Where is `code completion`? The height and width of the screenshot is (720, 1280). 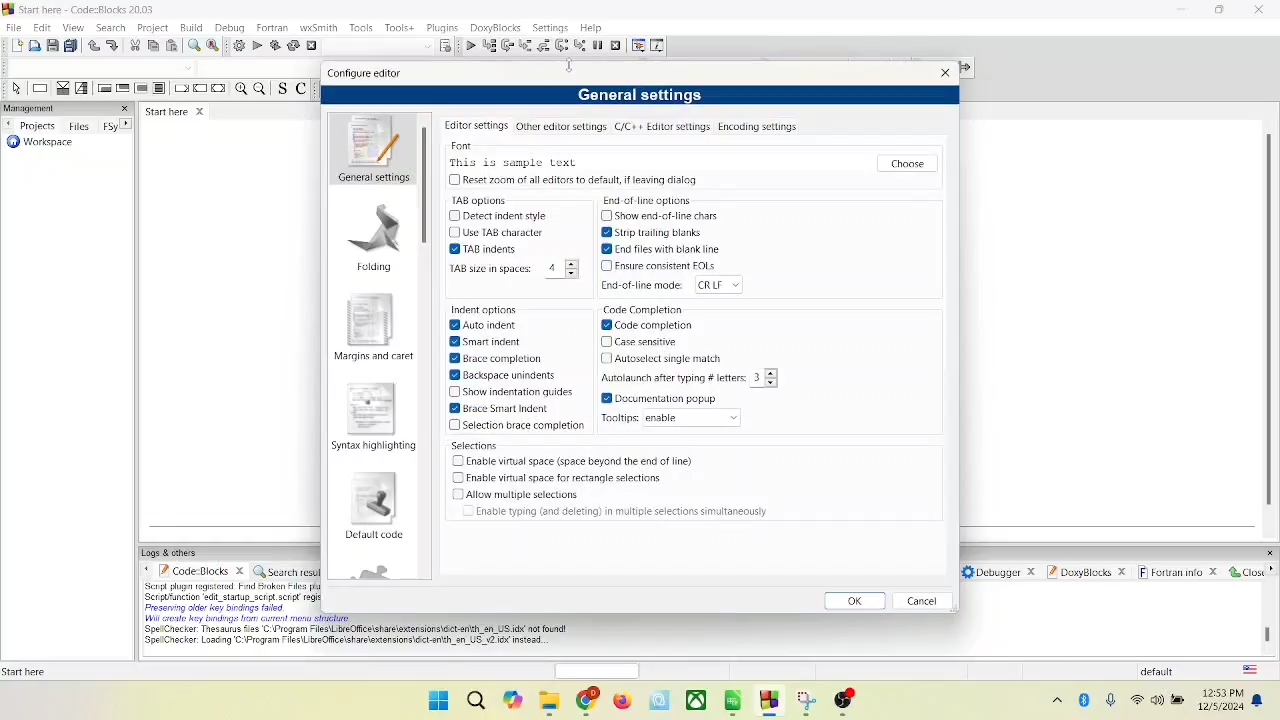 code completion is located at coordinates (645, 310).